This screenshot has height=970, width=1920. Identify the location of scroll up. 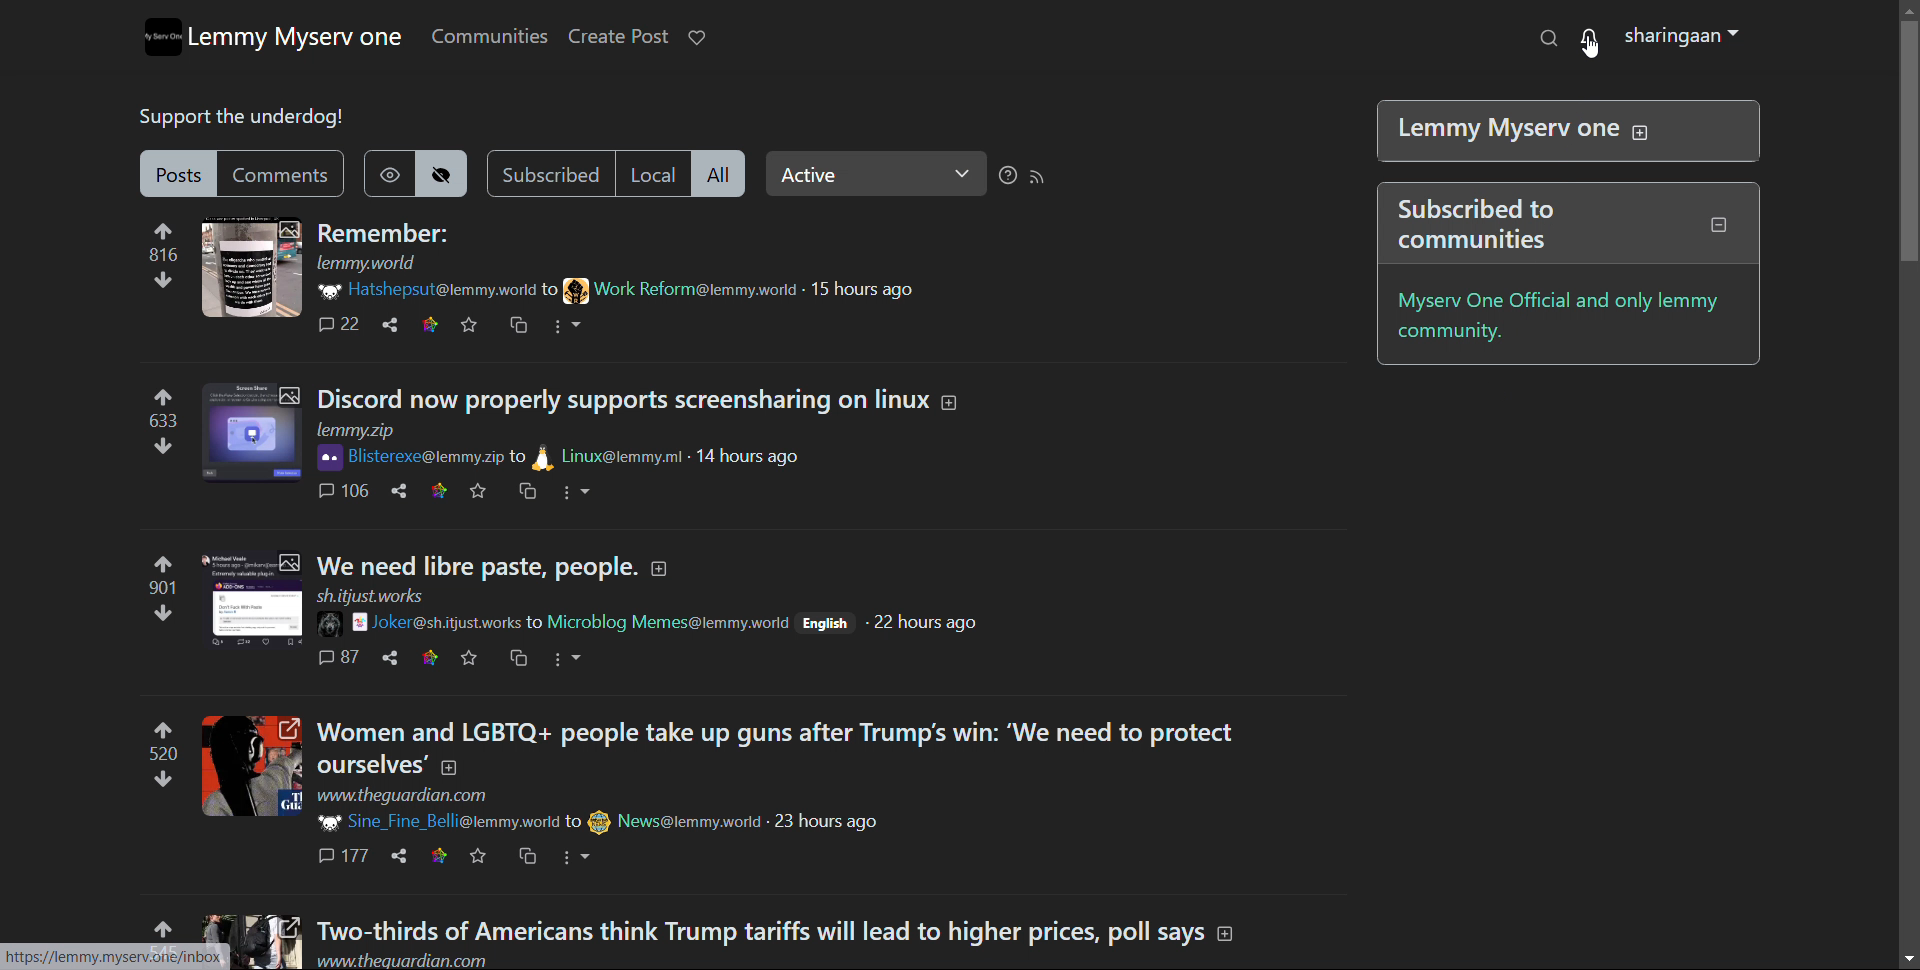
(1908, 8).